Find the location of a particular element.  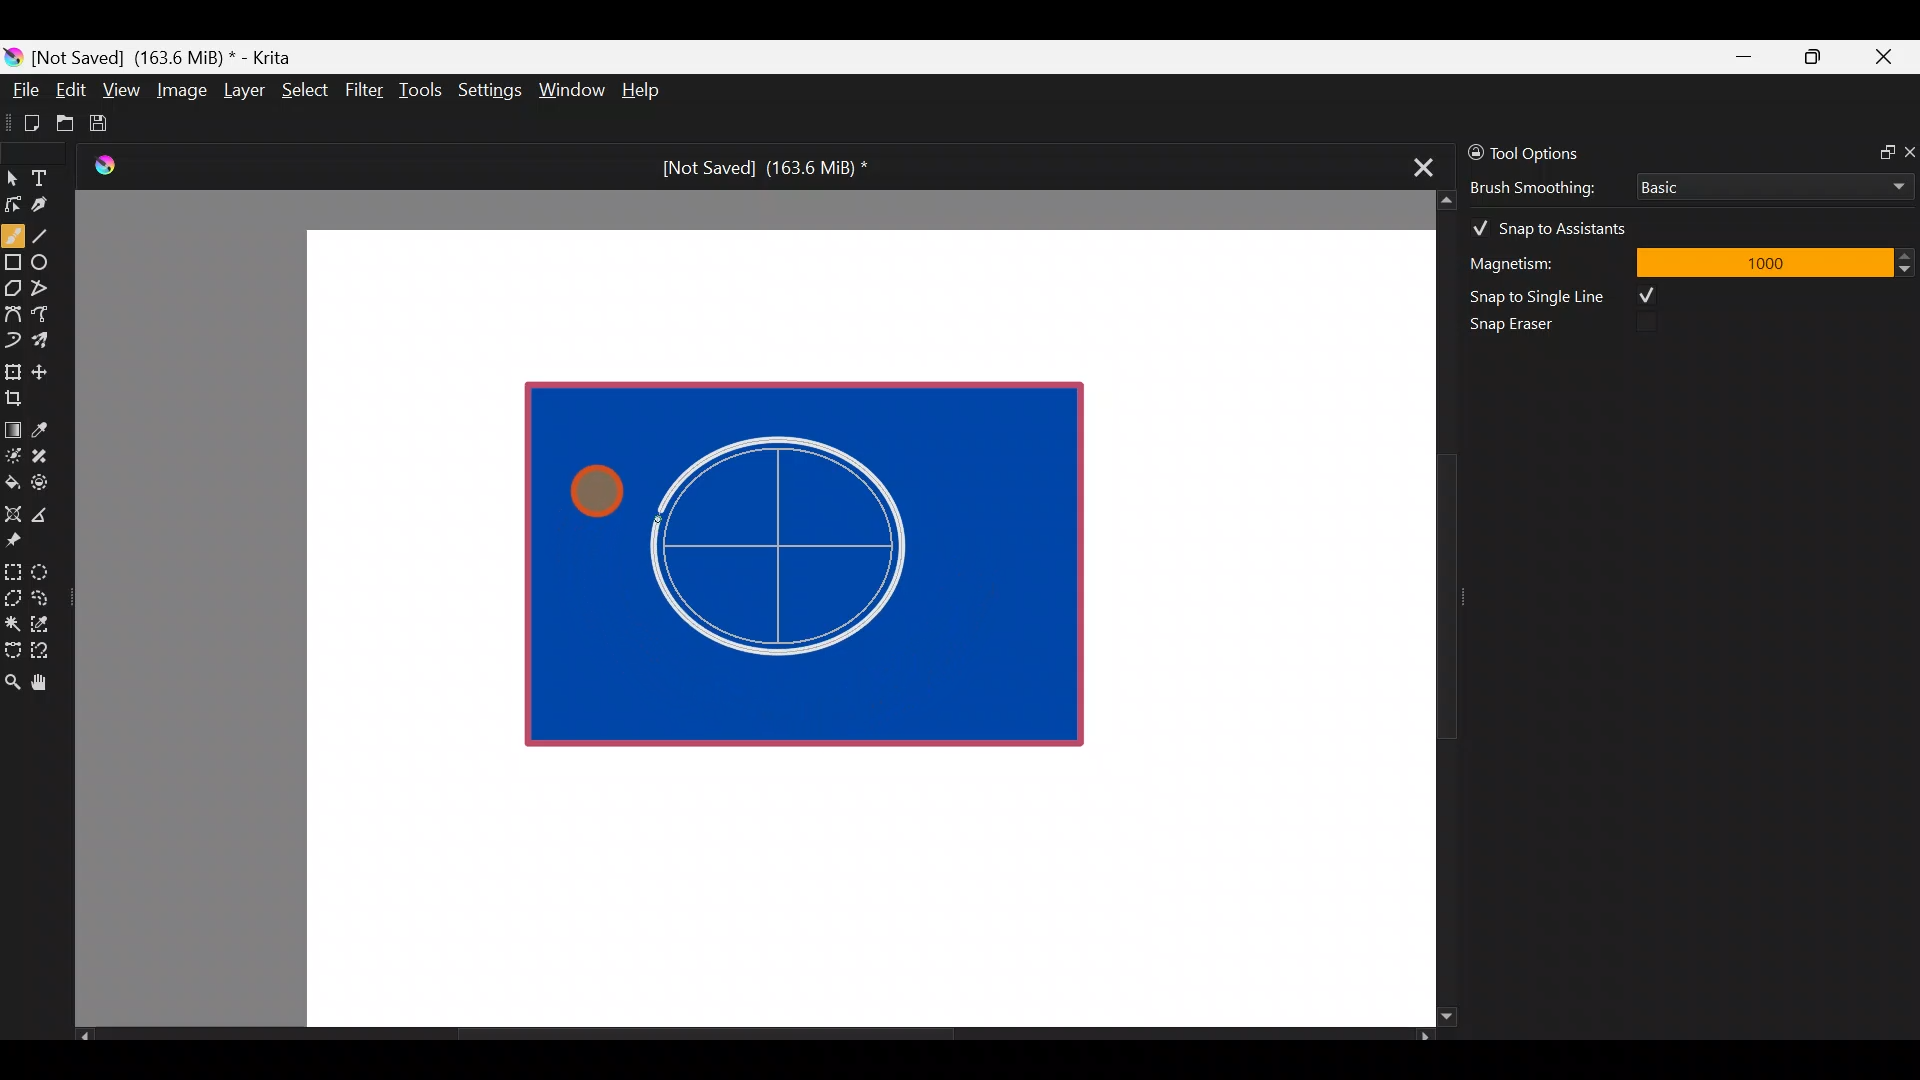

Lock/unlock docker is located at coordinates (1471, 149).